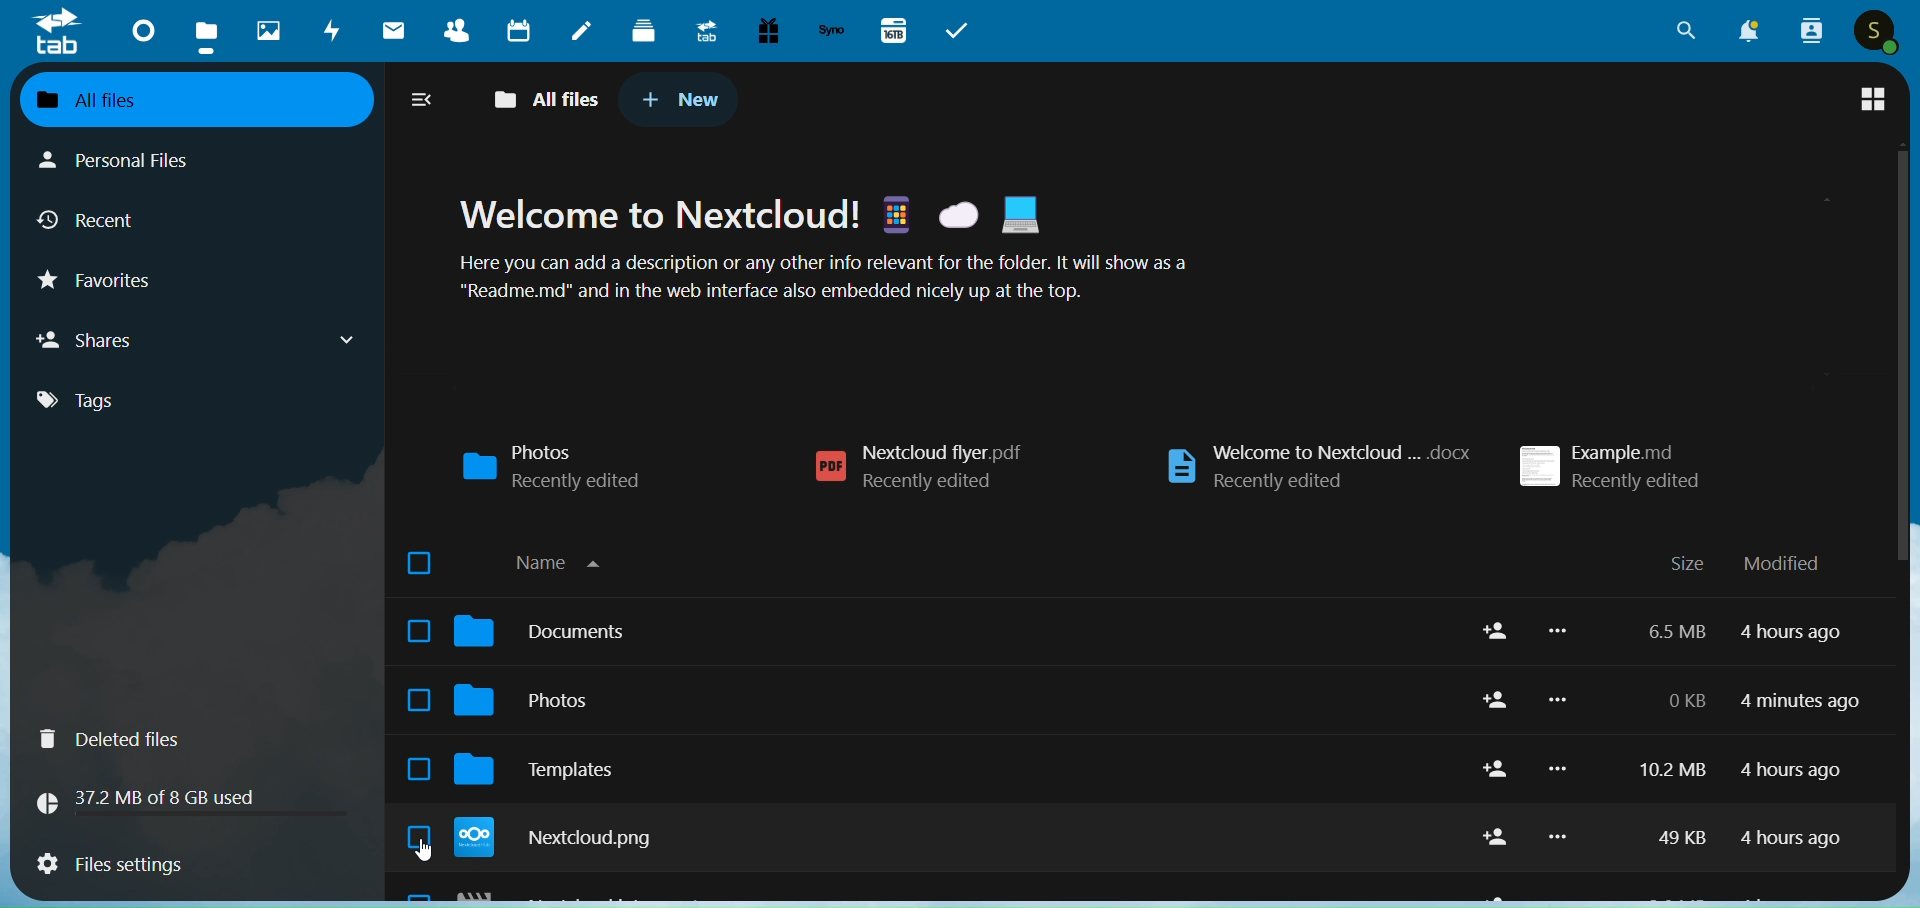  Describe the element at coordinates (958, 30) in the screenshot. I see `task` at that location.